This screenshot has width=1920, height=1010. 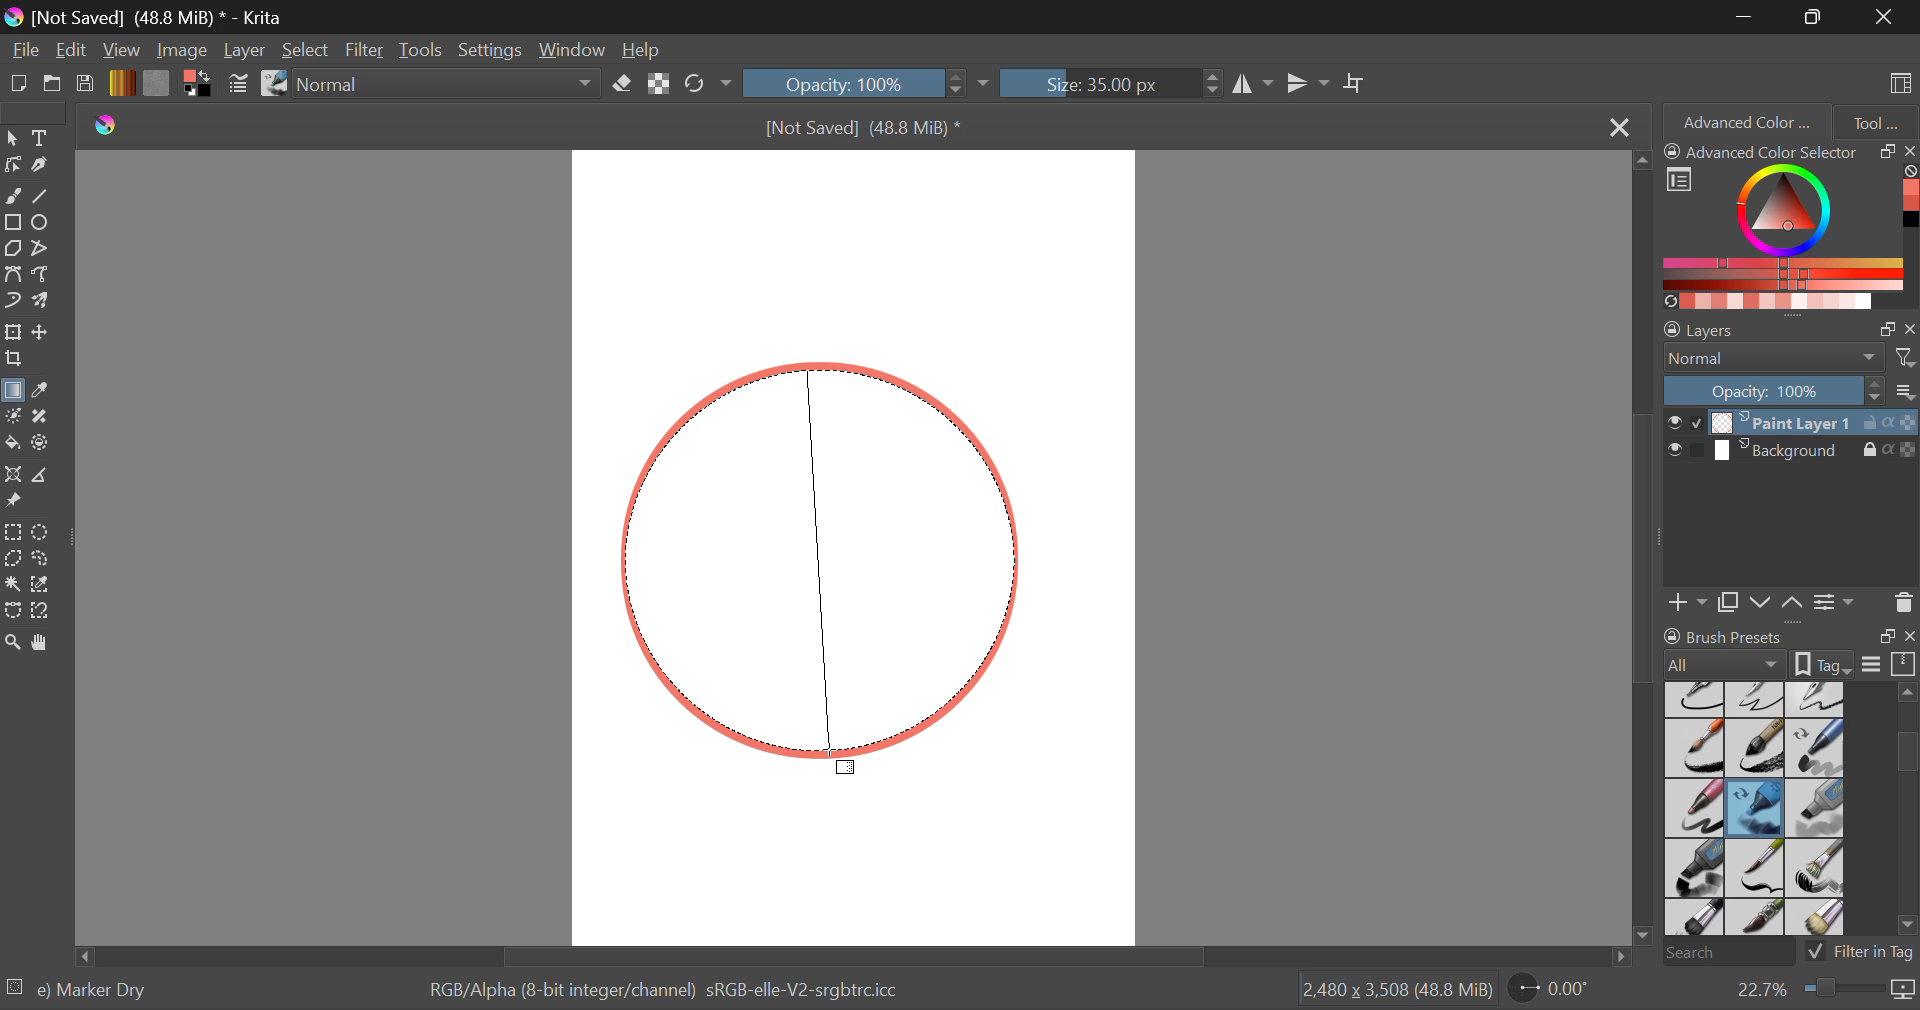 What do you see at coordinates (850, 757) in the screenshot?
I see `MOUSE_UP Cursor Position` at bounding box center [850, 757].